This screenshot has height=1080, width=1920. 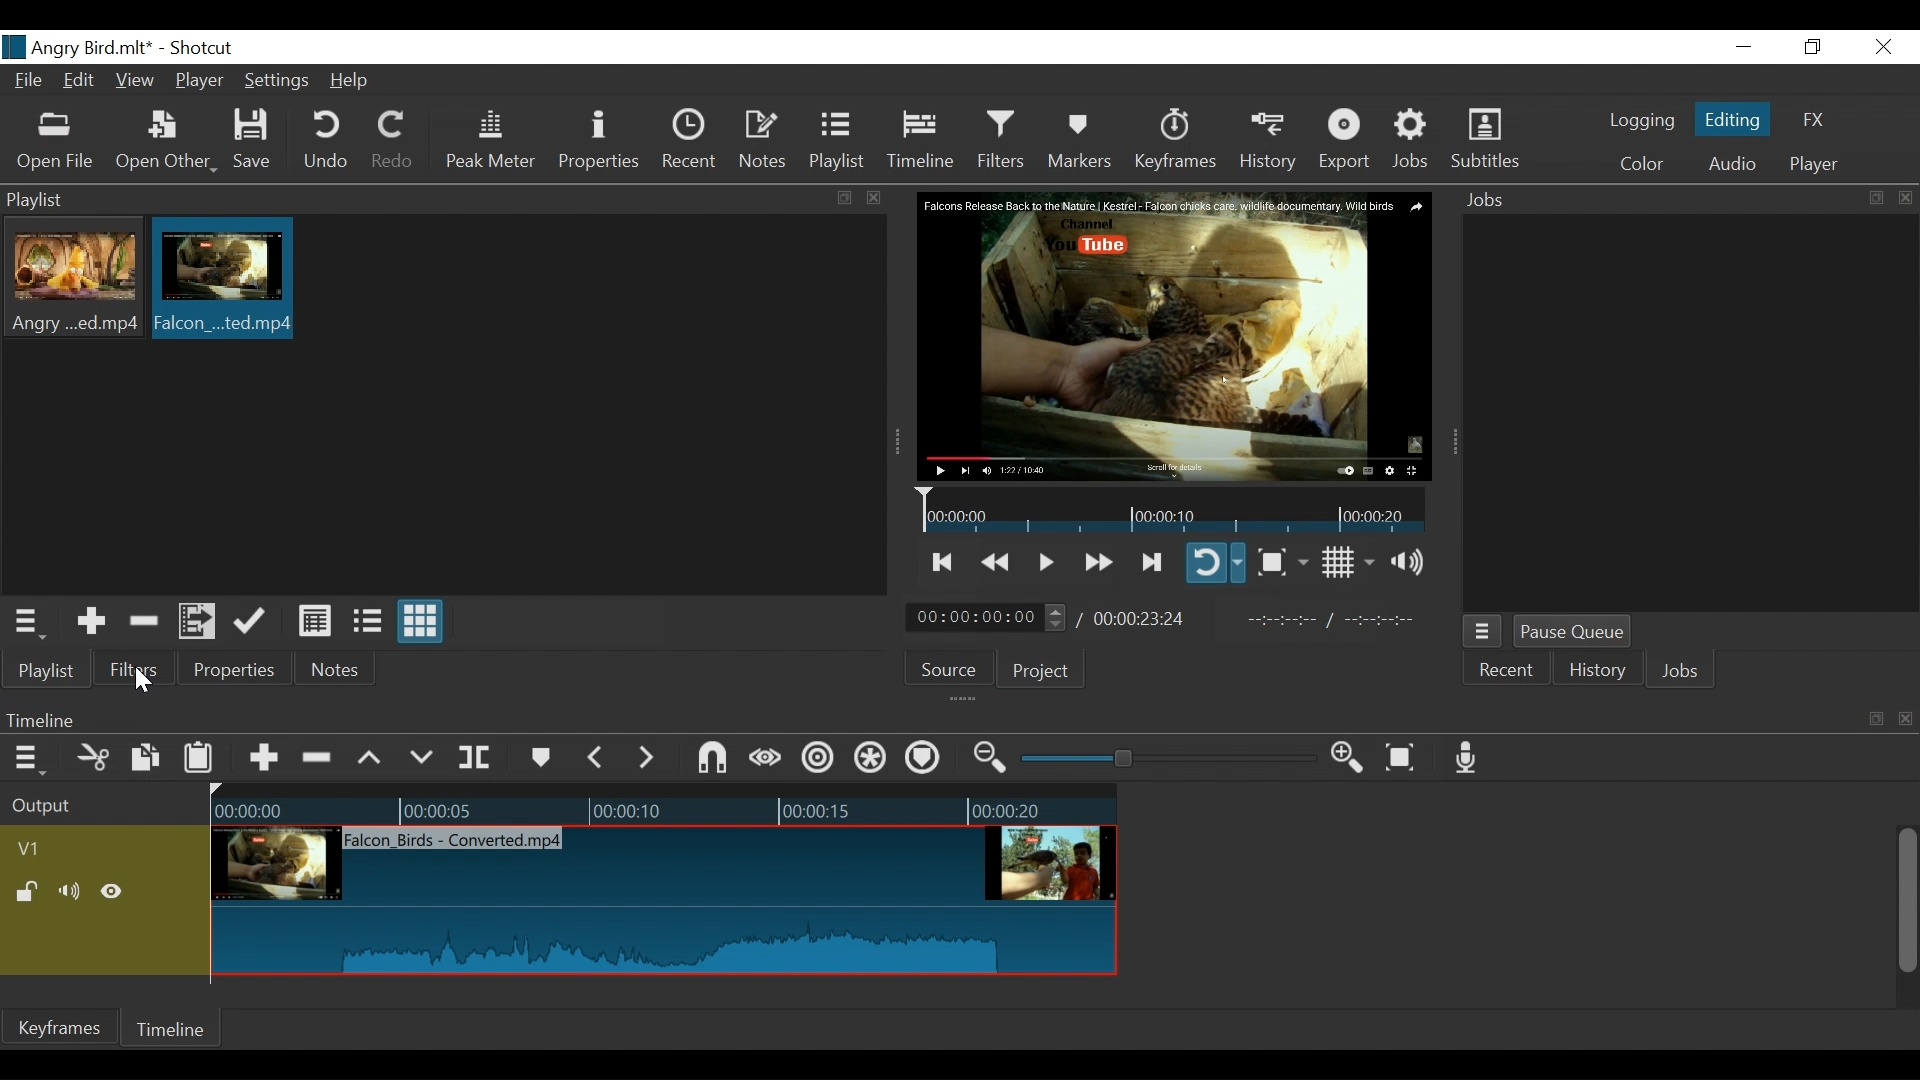 What do you see at coordinates (82, 82) in the screenshot?
I see `Edit` at bounding box center [82, 82].